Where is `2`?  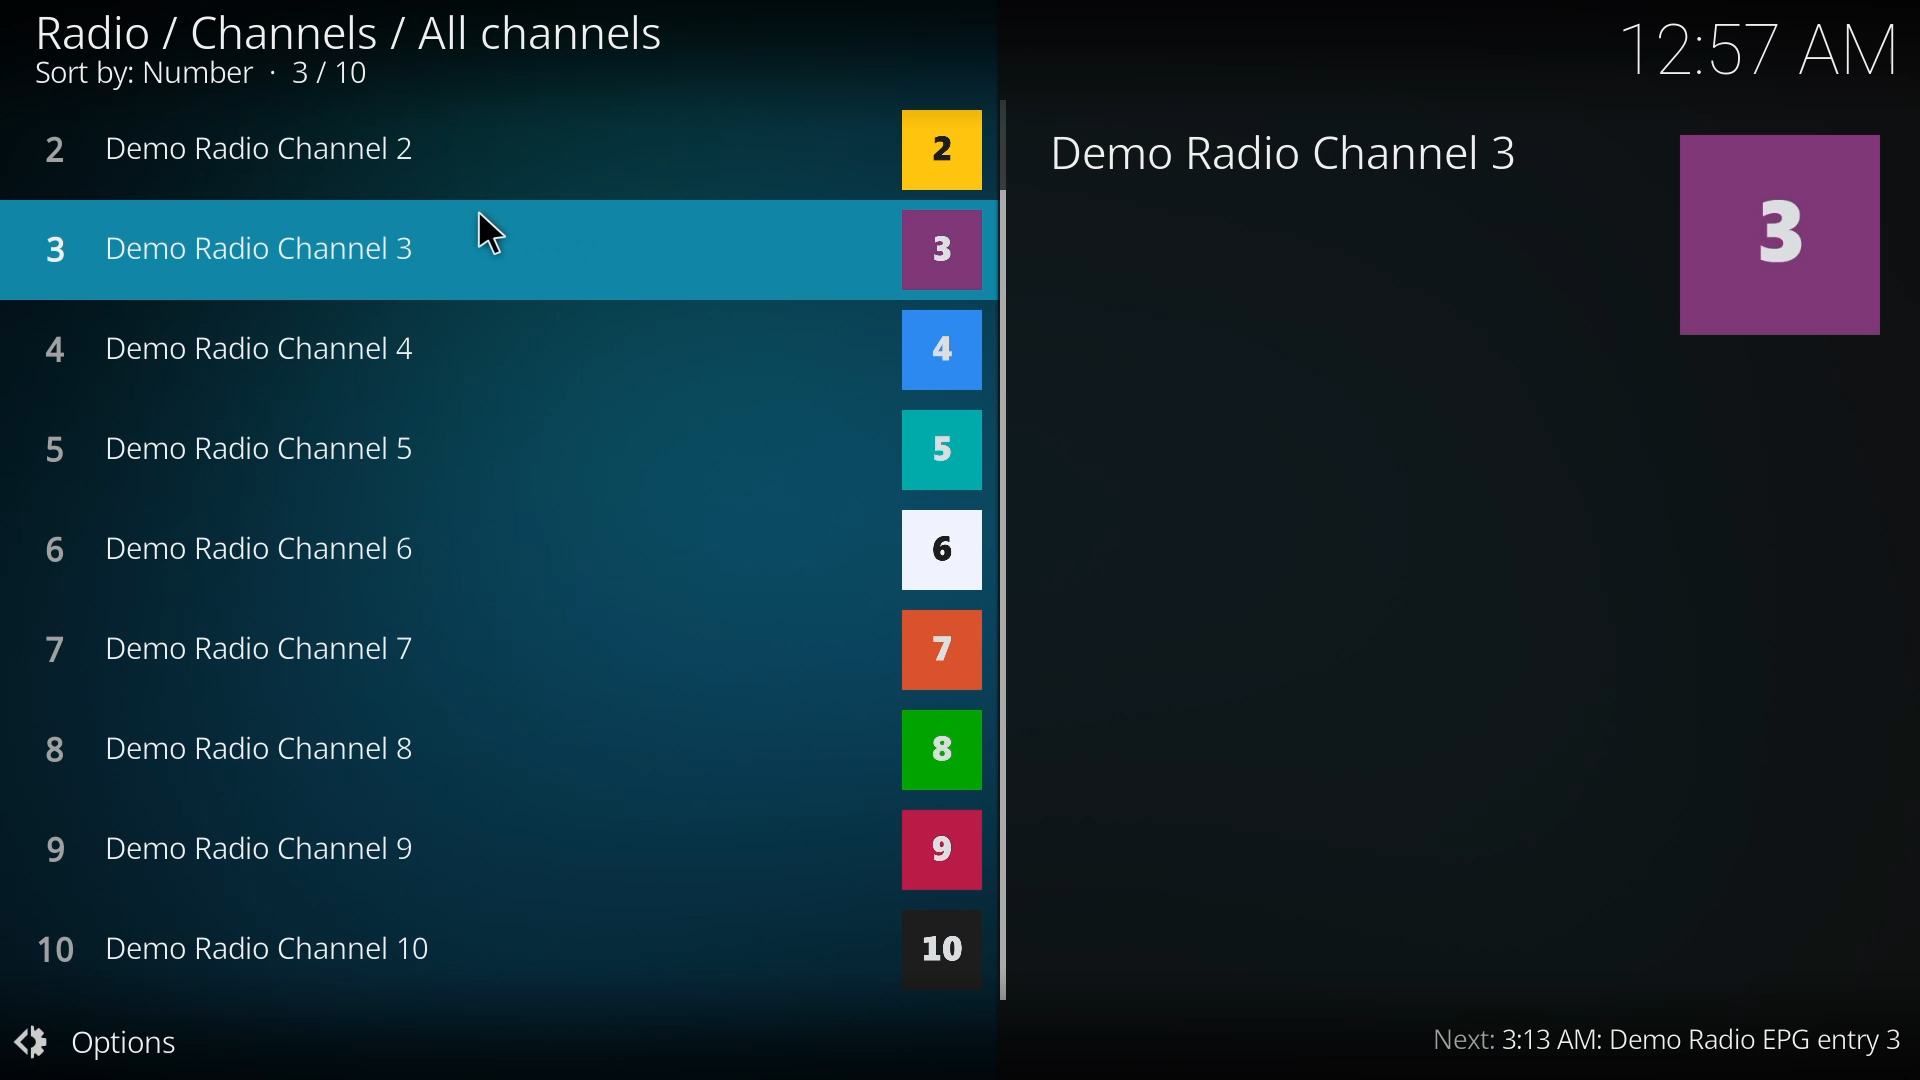
2 is located at coordinates (939, 148).